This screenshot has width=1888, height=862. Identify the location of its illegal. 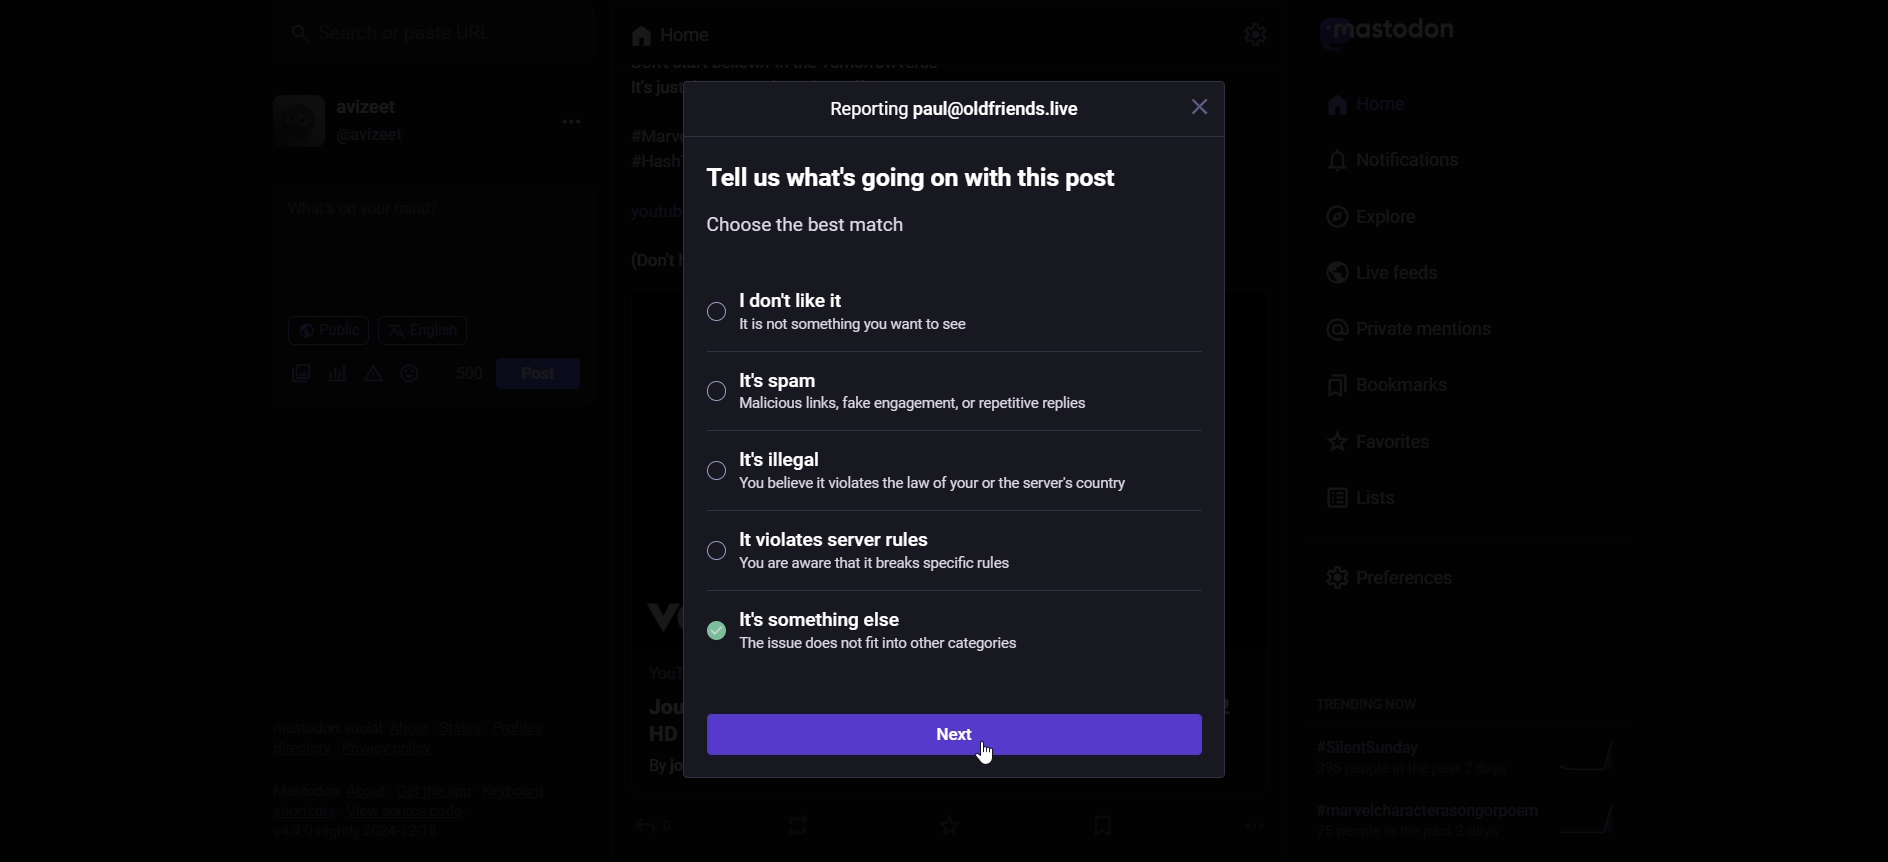
(933, 478).